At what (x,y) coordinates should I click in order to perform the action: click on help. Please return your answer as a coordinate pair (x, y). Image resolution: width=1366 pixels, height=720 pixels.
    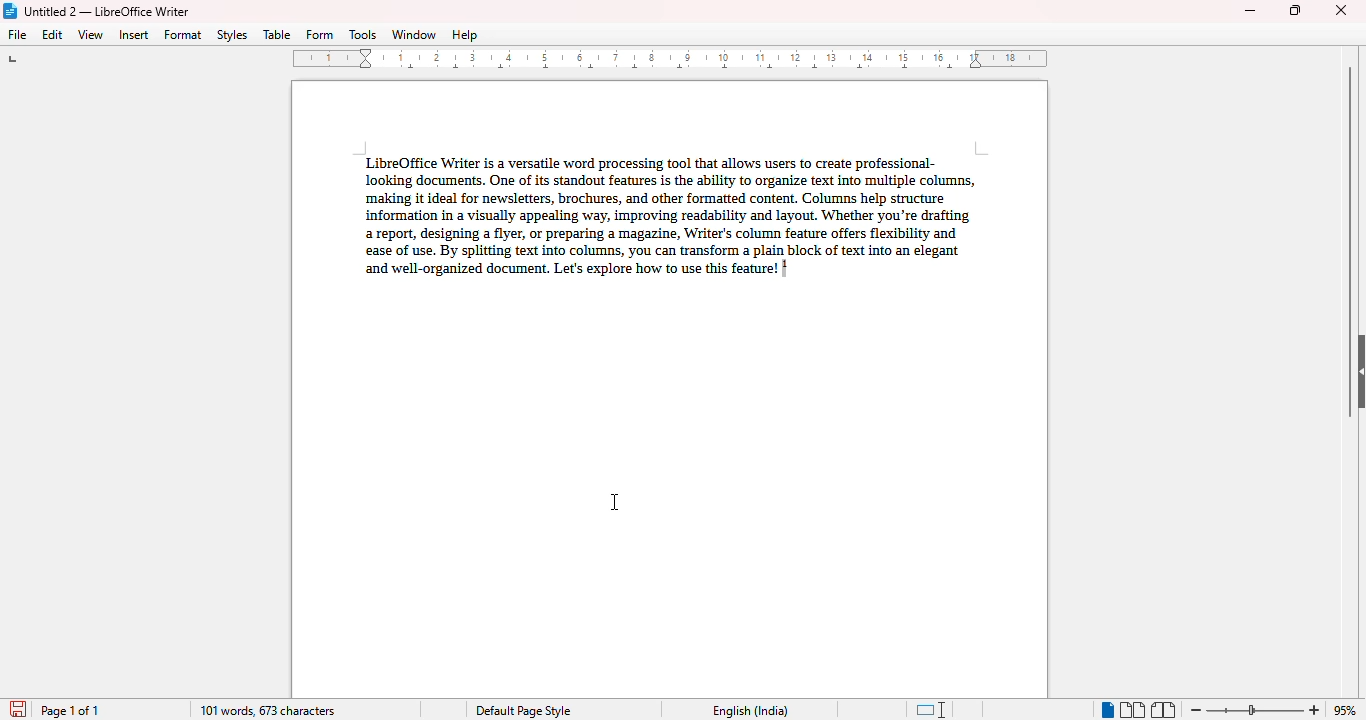
    Looking at the image, I should click on (464, 35).